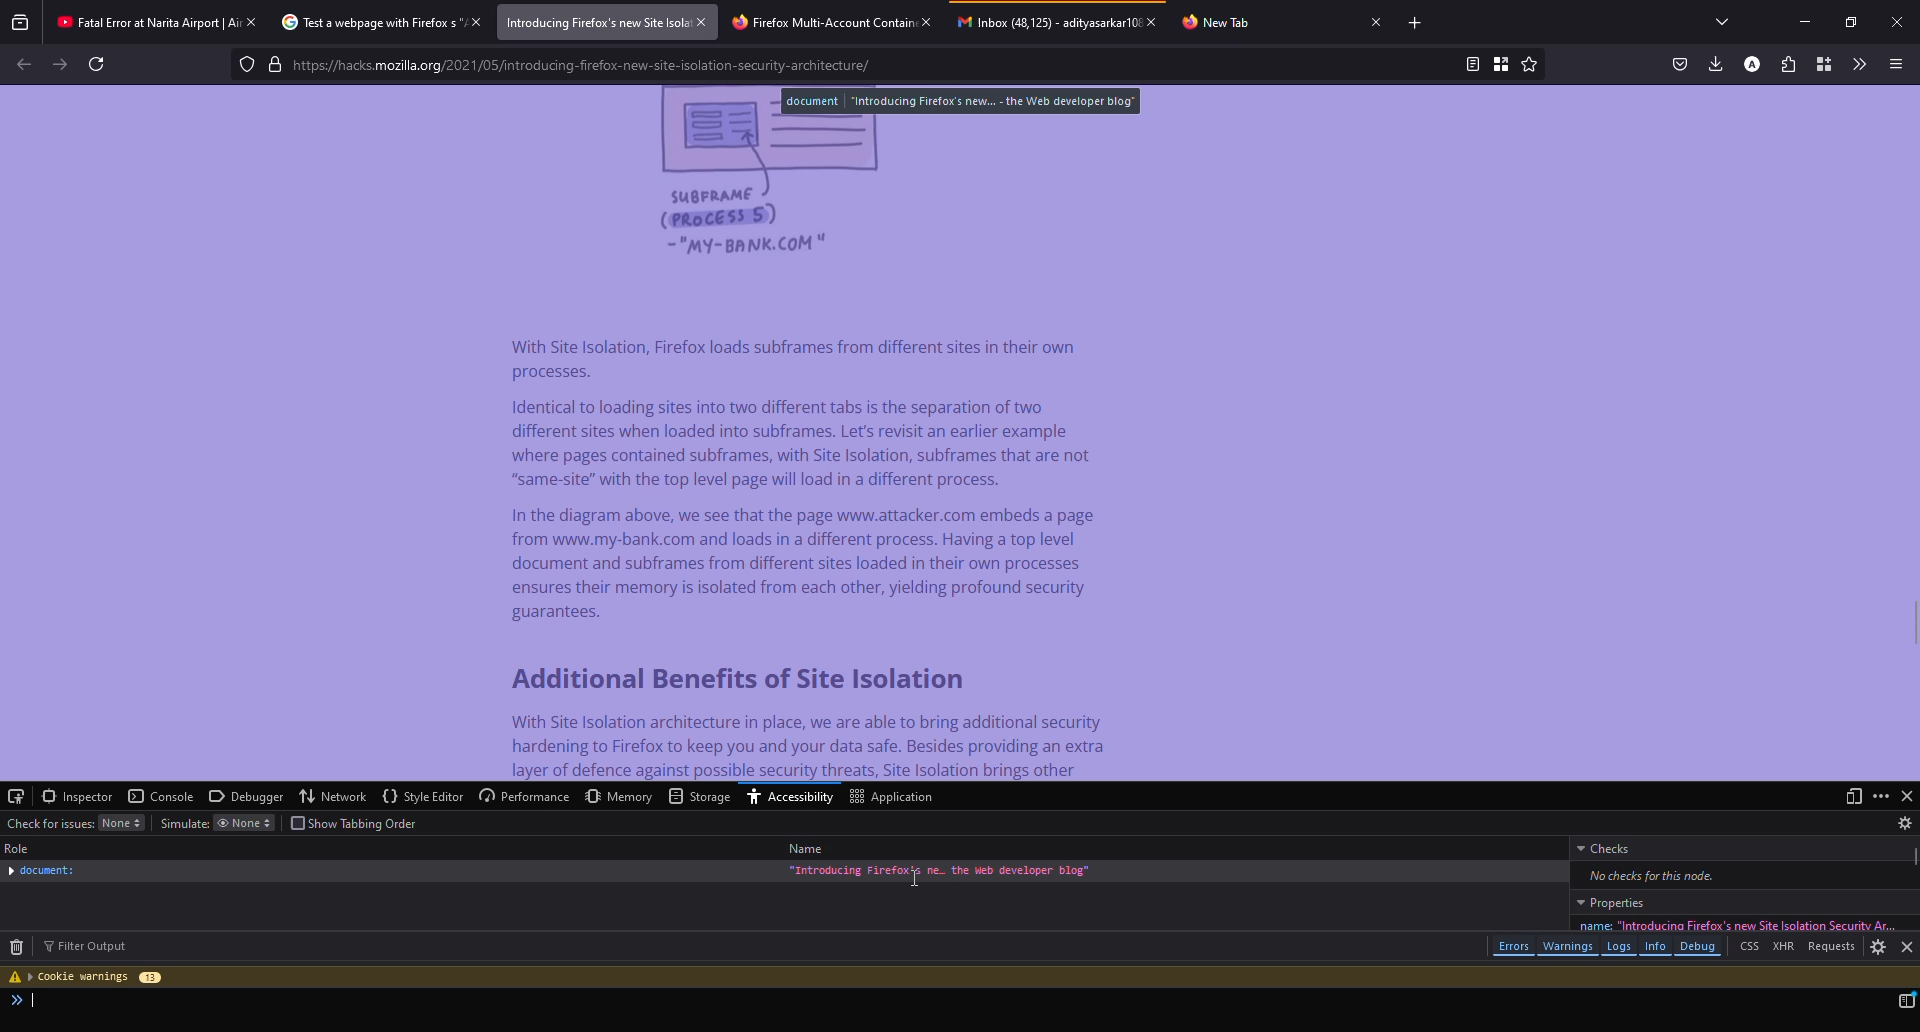  What do you see at coordinates (812, 554) in the screenshot?
I see `With Site Isolation, Firefox loads subframes from different sites in their own
processes.

Identical to loading sites into two different tabs is the separation of two
different sites when loaded into subframes. Let's revisit an earlier example
where pages contained subframes, with Site Isolation, subframes that are not
“same-site” with the top level page will load in a different process.

In the diagram above, we see that the page www.attacker.com embeds a page
from www.my-bank.com and loads in a different process. Having a top level
document and subframes from different sites loaded in their own processes
ensures their memory is isolated from each other, yielding profound security
guarantees.

Additional Benefits of Site Isolation

With Site Isolation architecture in place, we are able to bring additional security
hardening to Firefox to keep you and your data safe. Besides providing an extra
Rear of clhdiambet Icnkinas het lio devine Shut ei ho SS he` at bounding box center [812, 554].